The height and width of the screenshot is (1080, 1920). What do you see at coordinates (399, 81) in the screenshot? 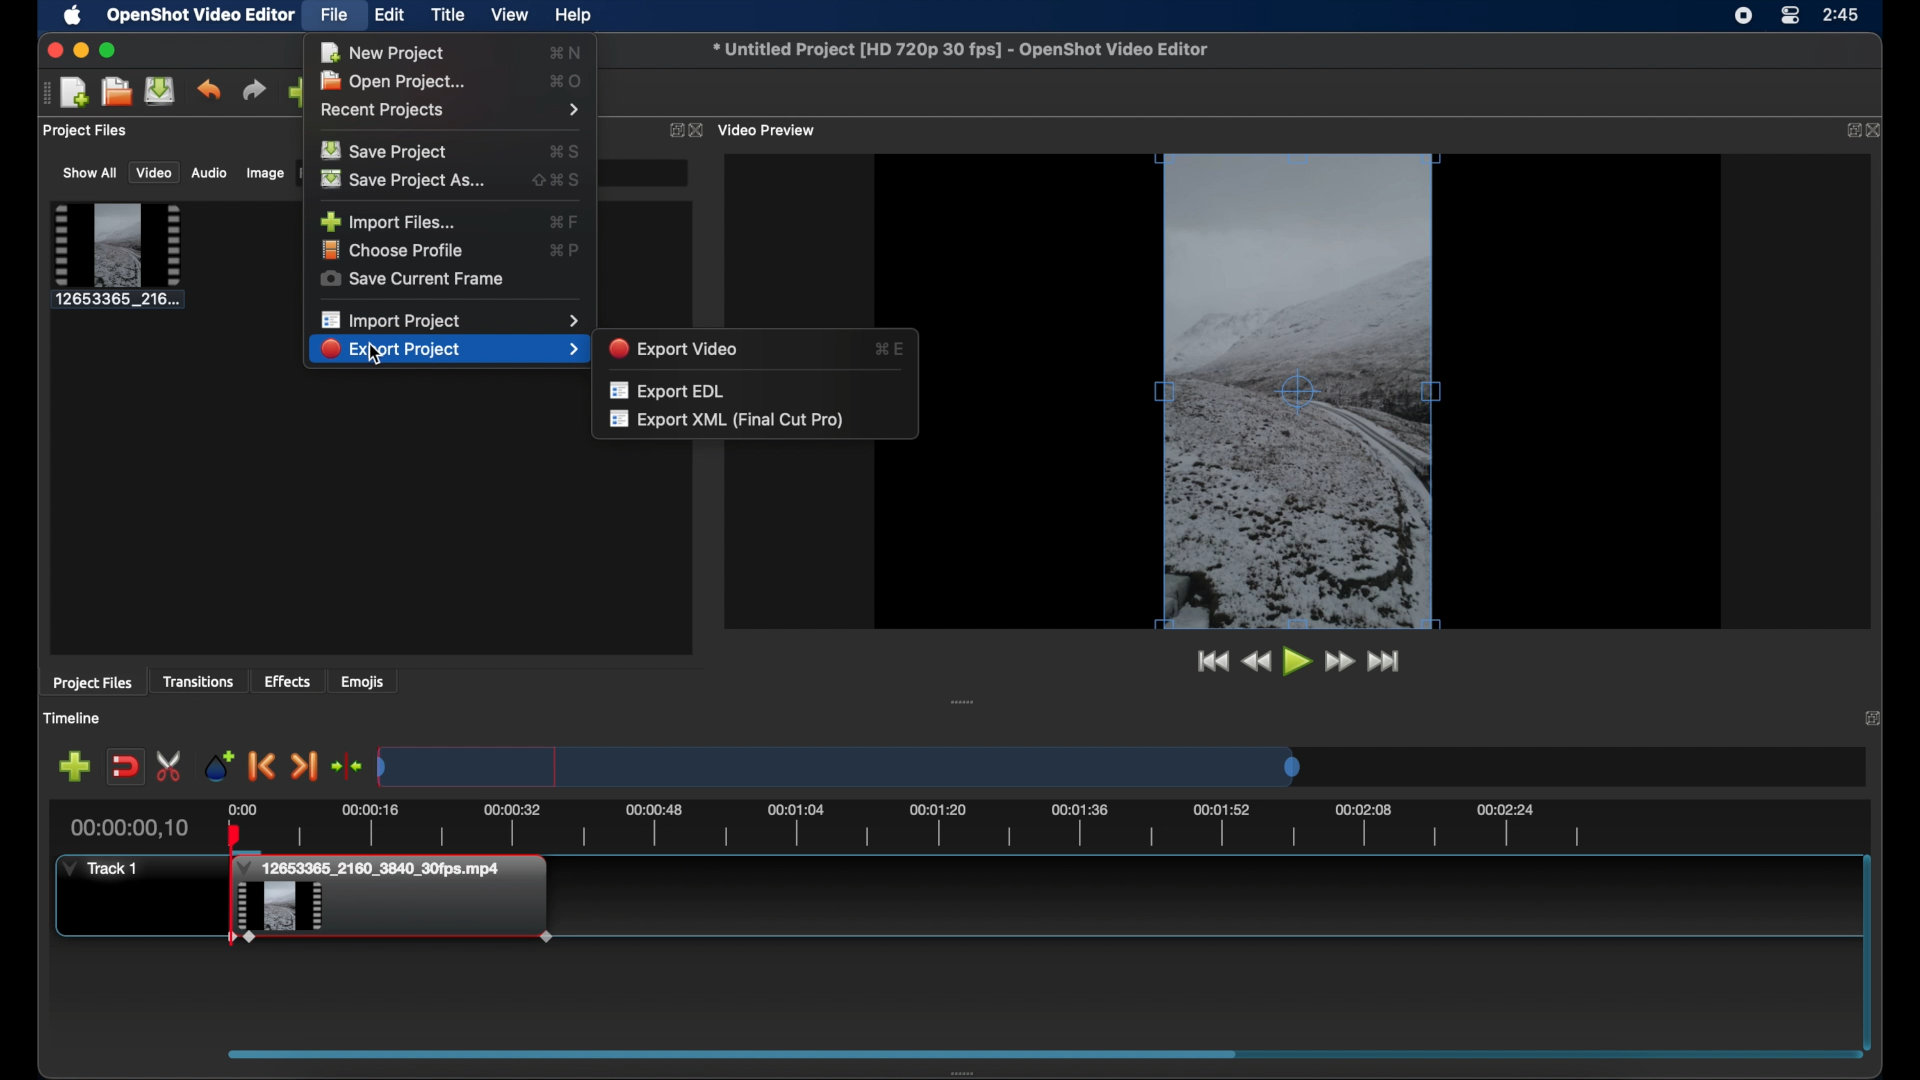
I see `open project` at bounding box center [399, 81].